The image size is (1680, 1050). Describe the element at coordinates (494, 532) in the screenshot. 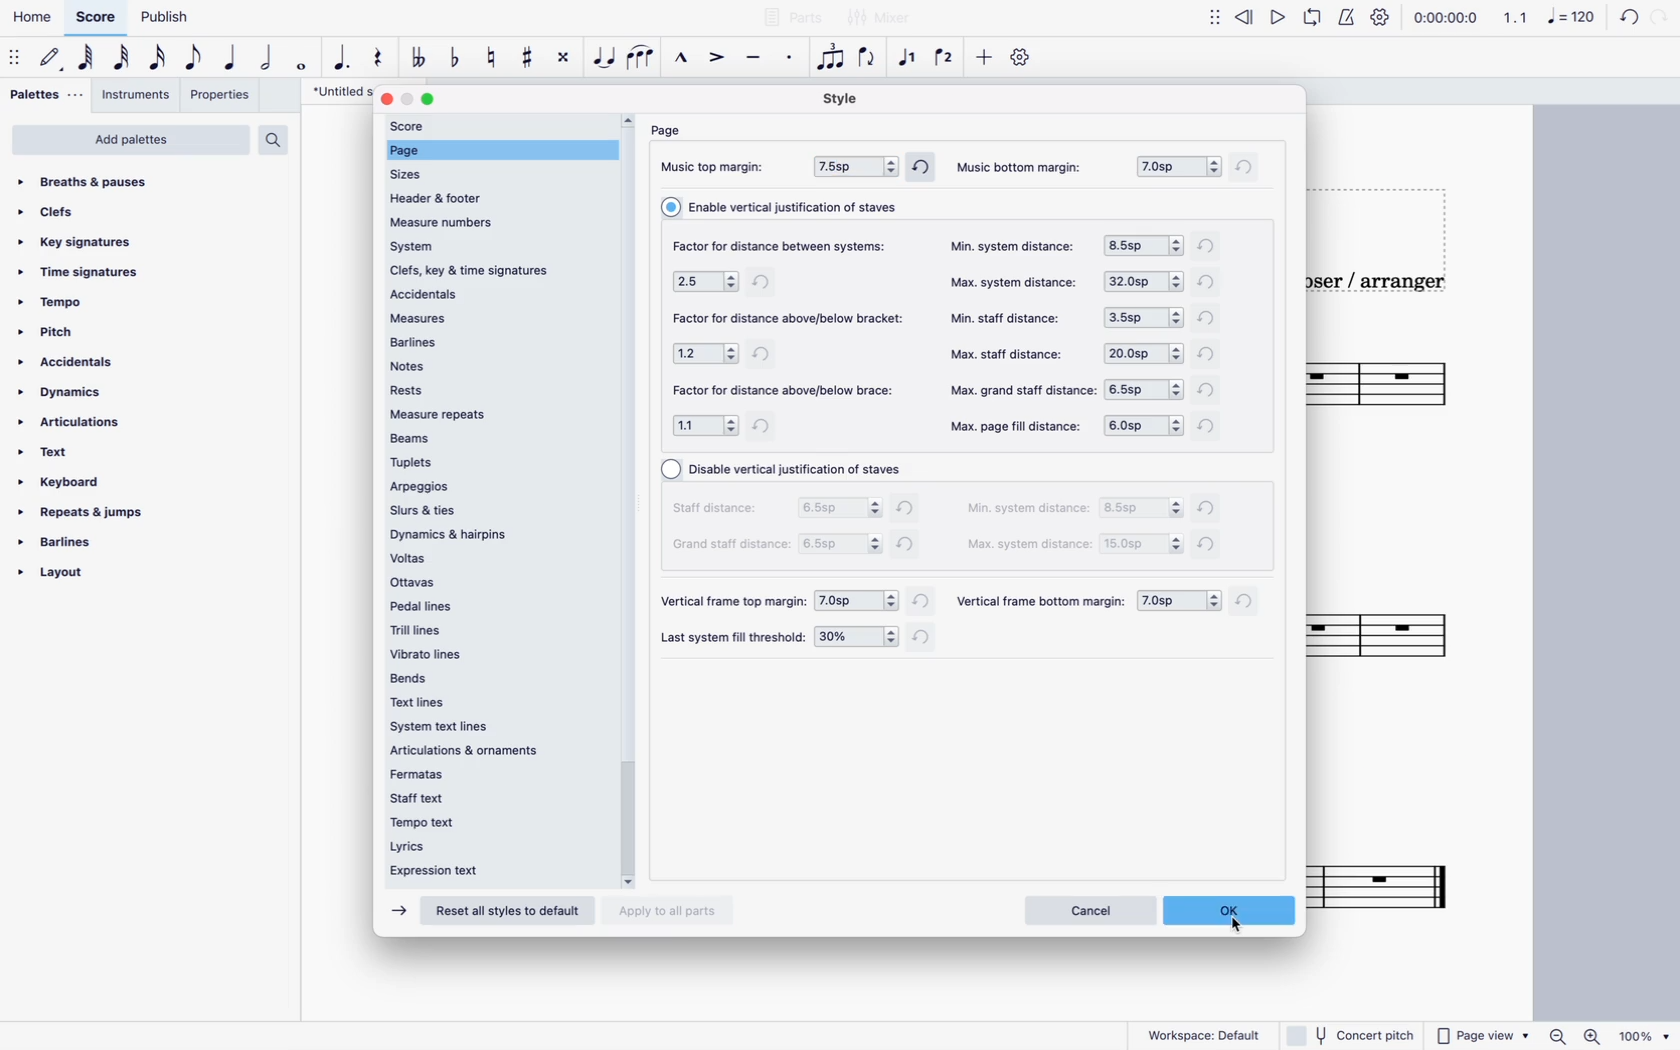

I see `dynamics & hairpins` at that location.